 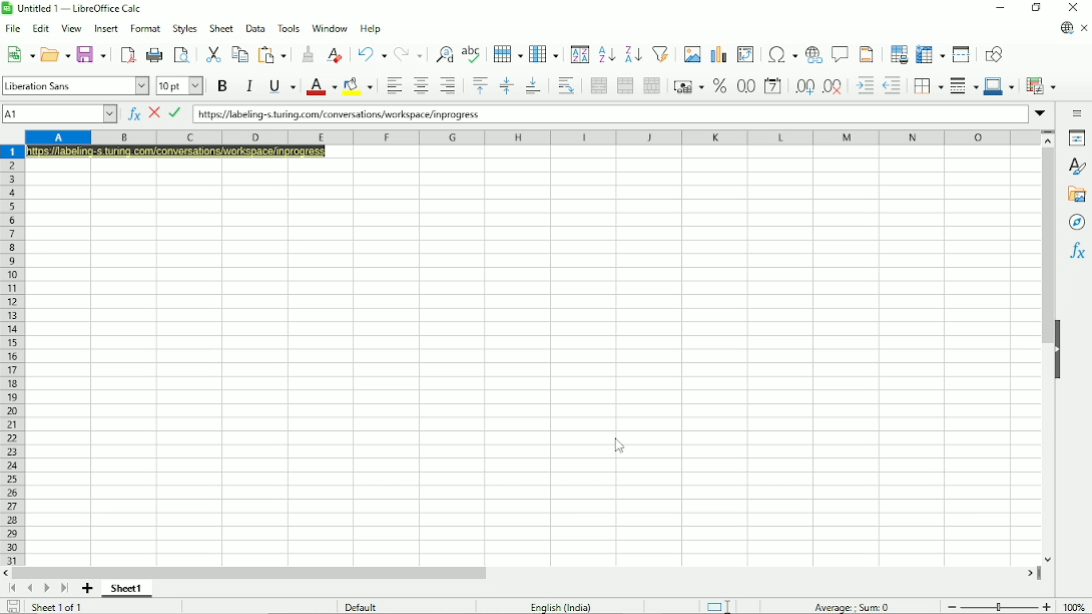 I want to click on window, so click(x=330, y=29).